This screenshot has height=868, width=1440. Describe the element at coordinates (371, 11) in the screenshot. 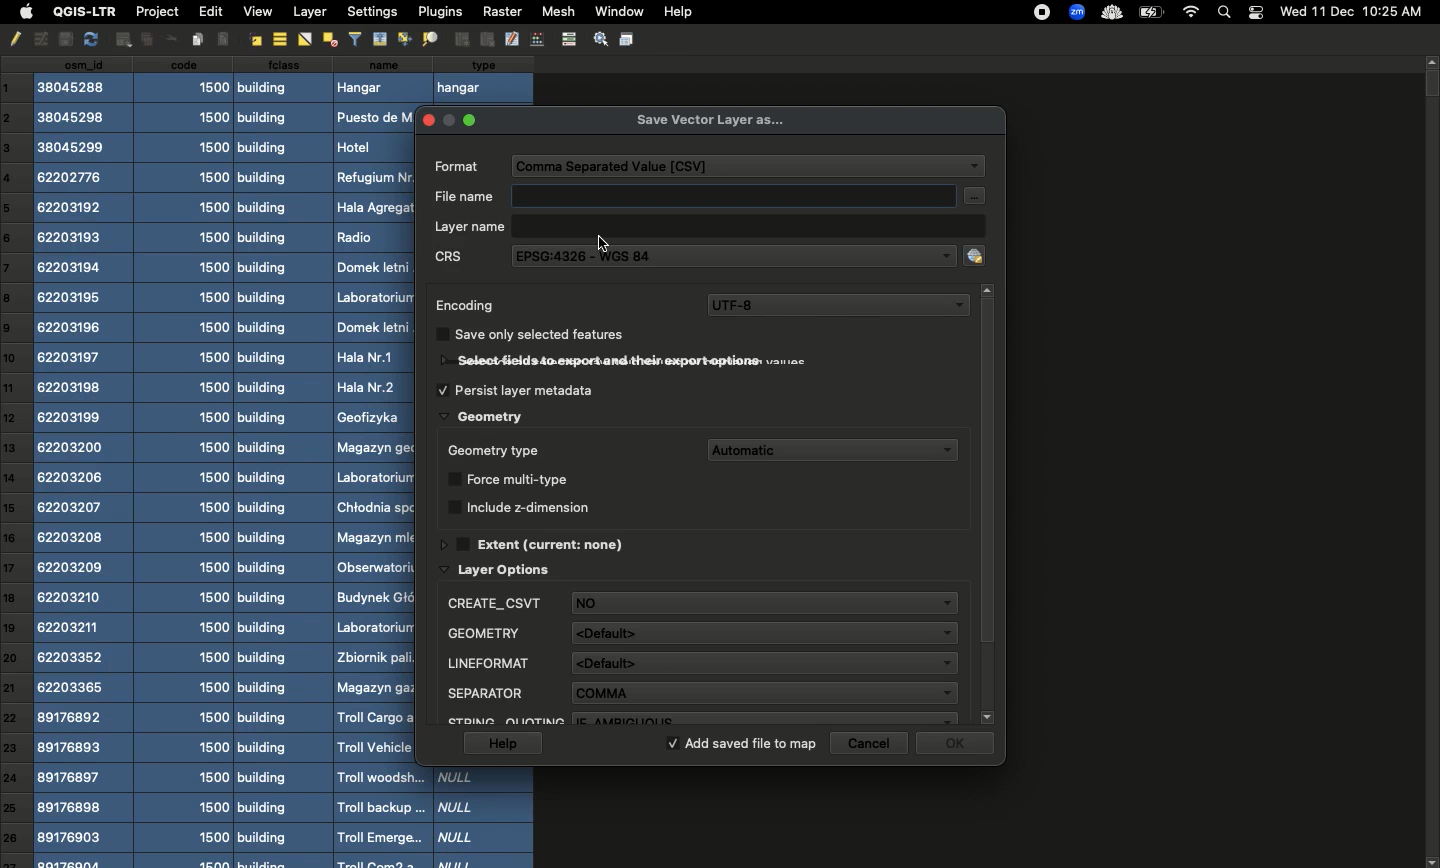

I see `Settings` at that location.